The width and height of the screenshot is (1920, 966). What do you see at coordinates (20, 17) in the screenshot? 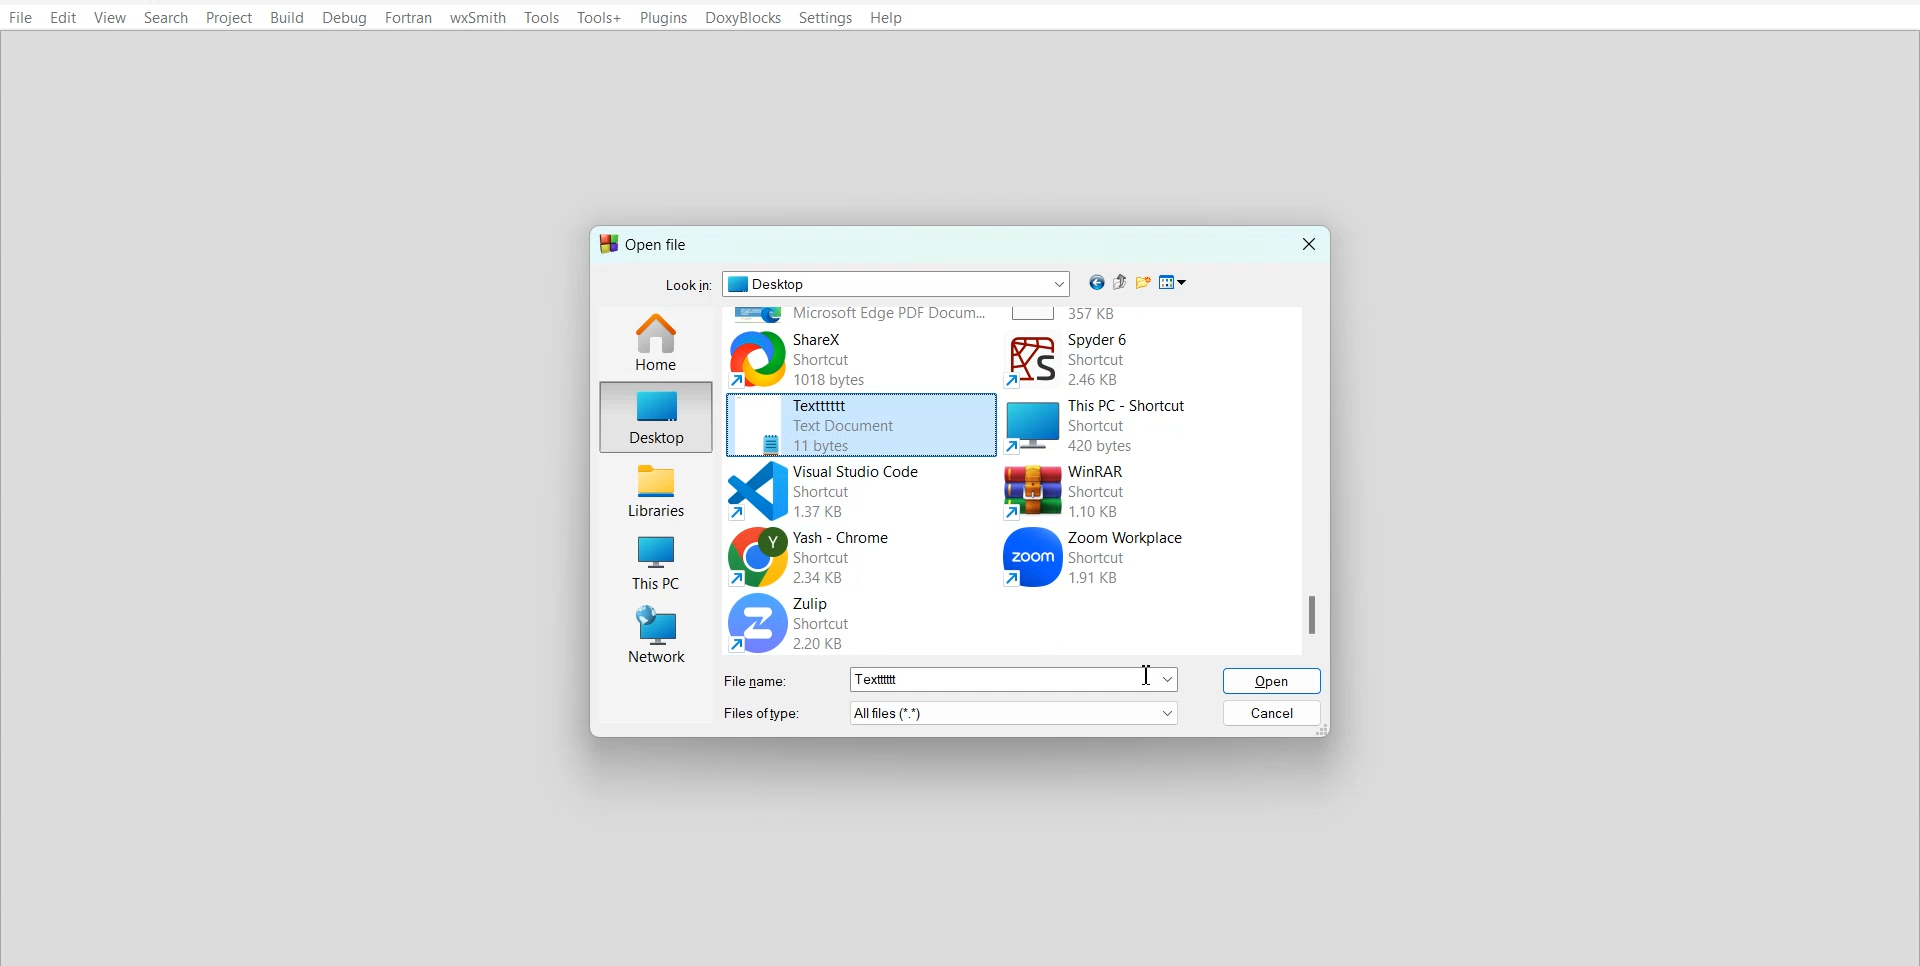
I see `File` at bounding box center [20, 17].